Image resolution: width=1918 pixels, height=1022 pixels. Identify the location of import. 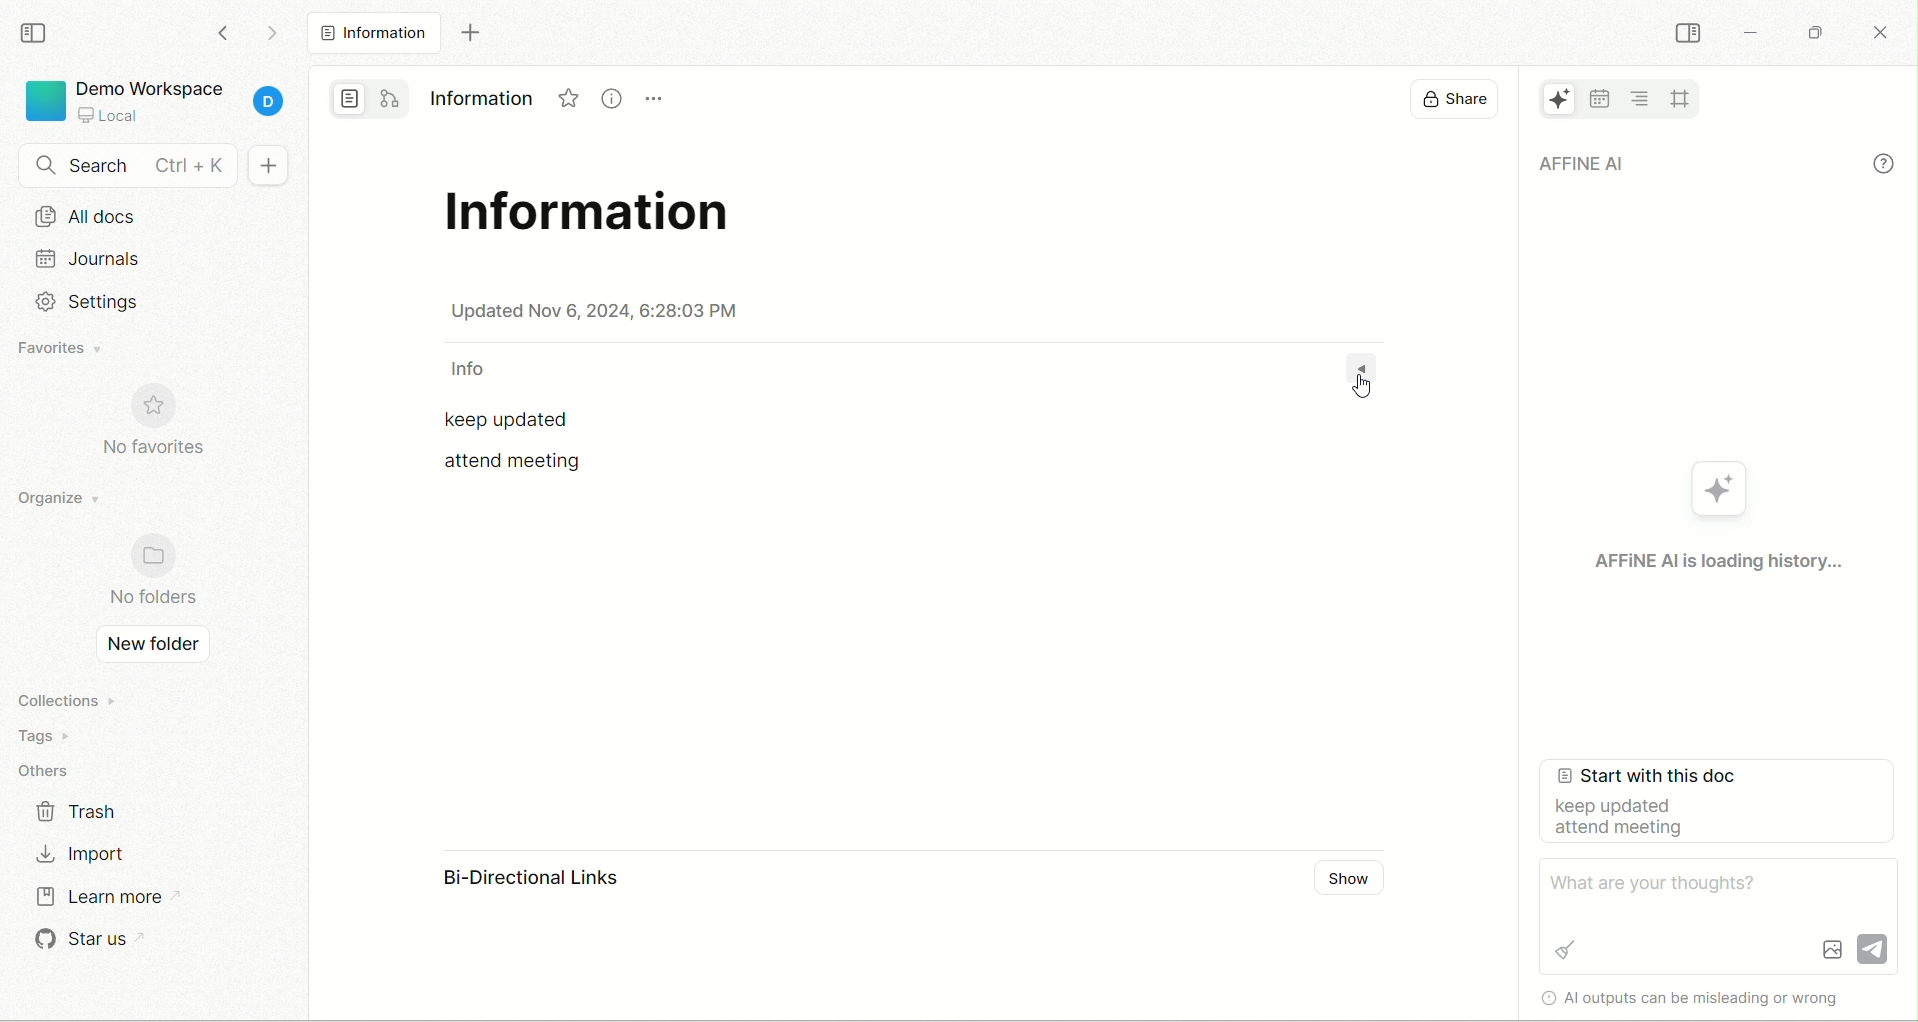
(89, 851).